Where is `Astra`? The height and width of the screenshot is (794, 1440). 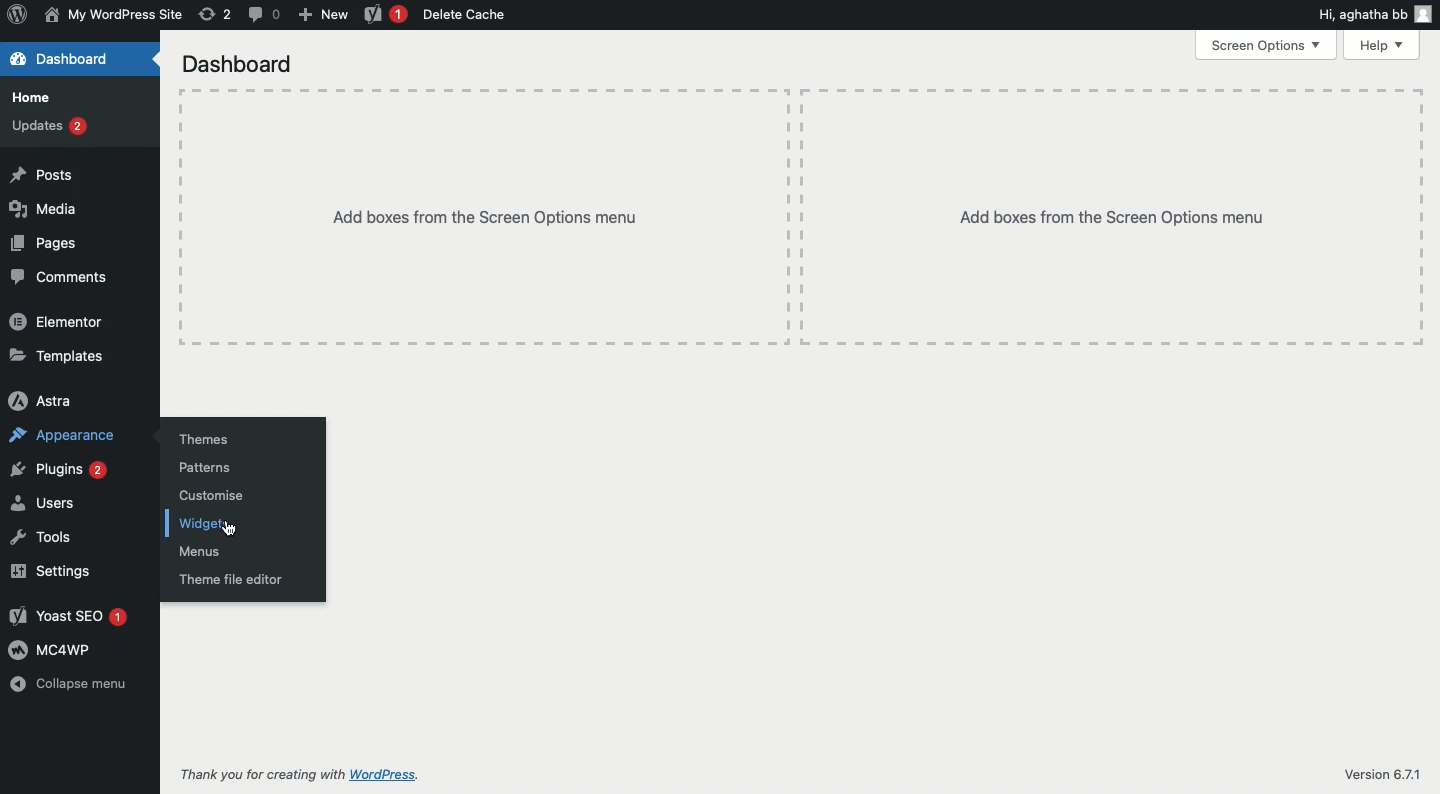
Astra is located at coordinates (42, 400).